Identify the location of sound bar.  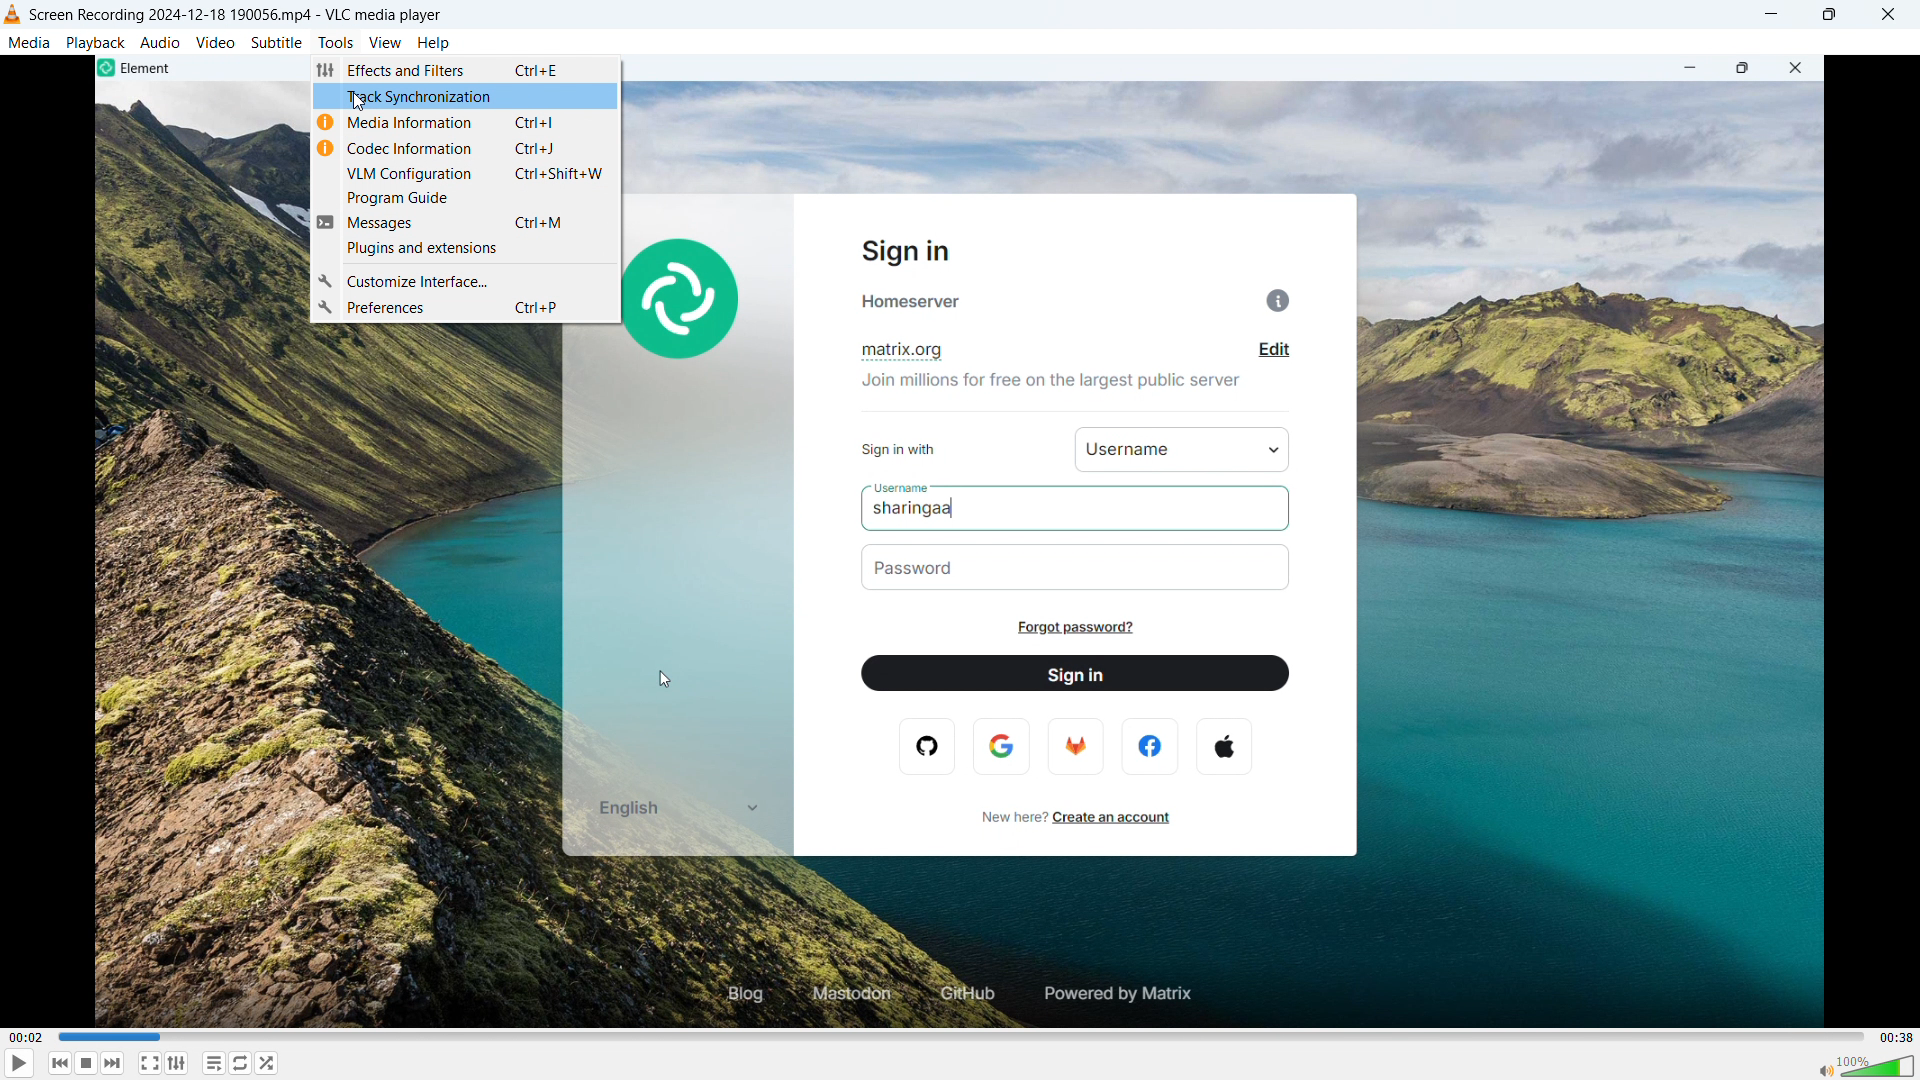
(1858, 1064).